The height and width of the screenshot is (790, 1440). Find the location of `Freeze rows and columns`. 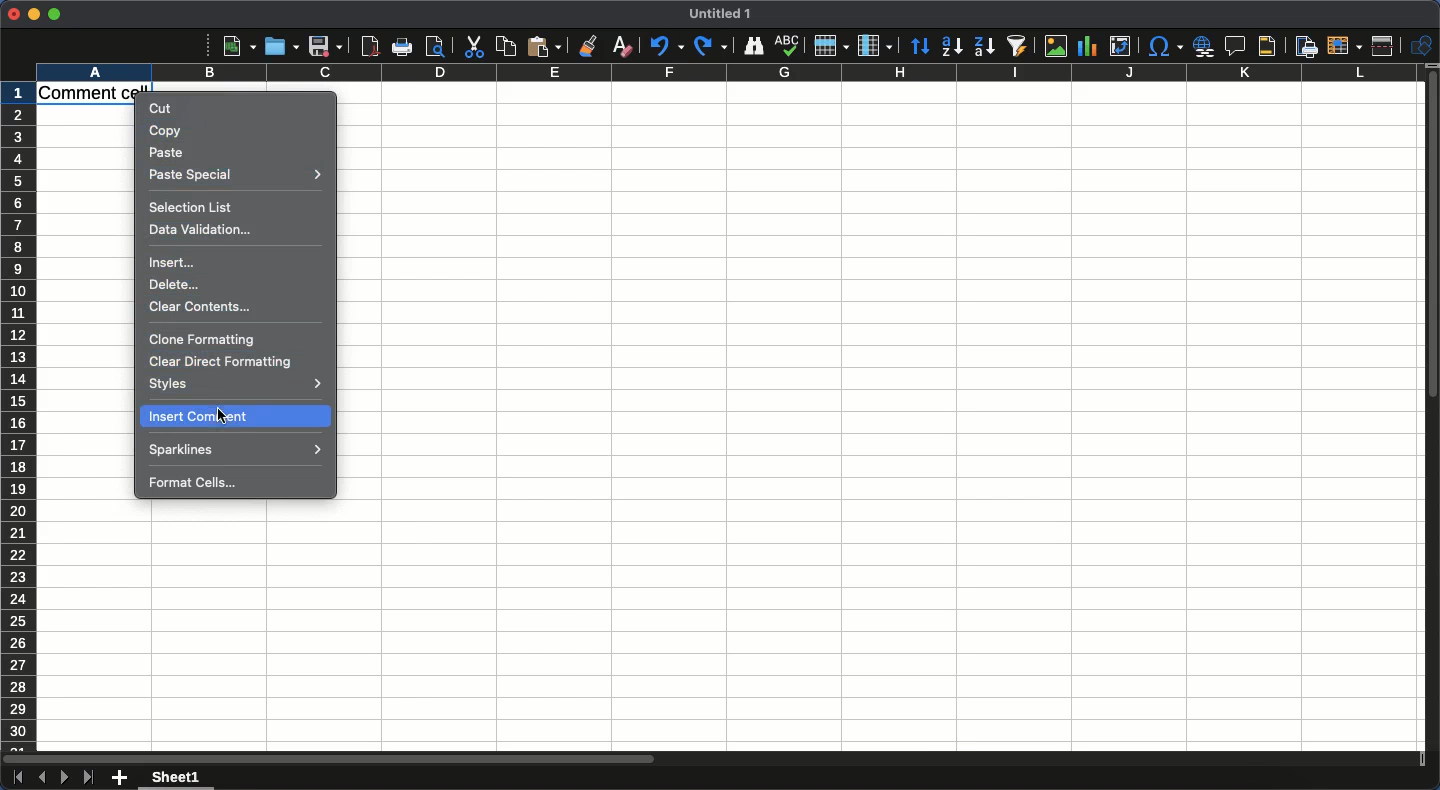

Freeze rows and columns is located at coordinates (1344, 45).